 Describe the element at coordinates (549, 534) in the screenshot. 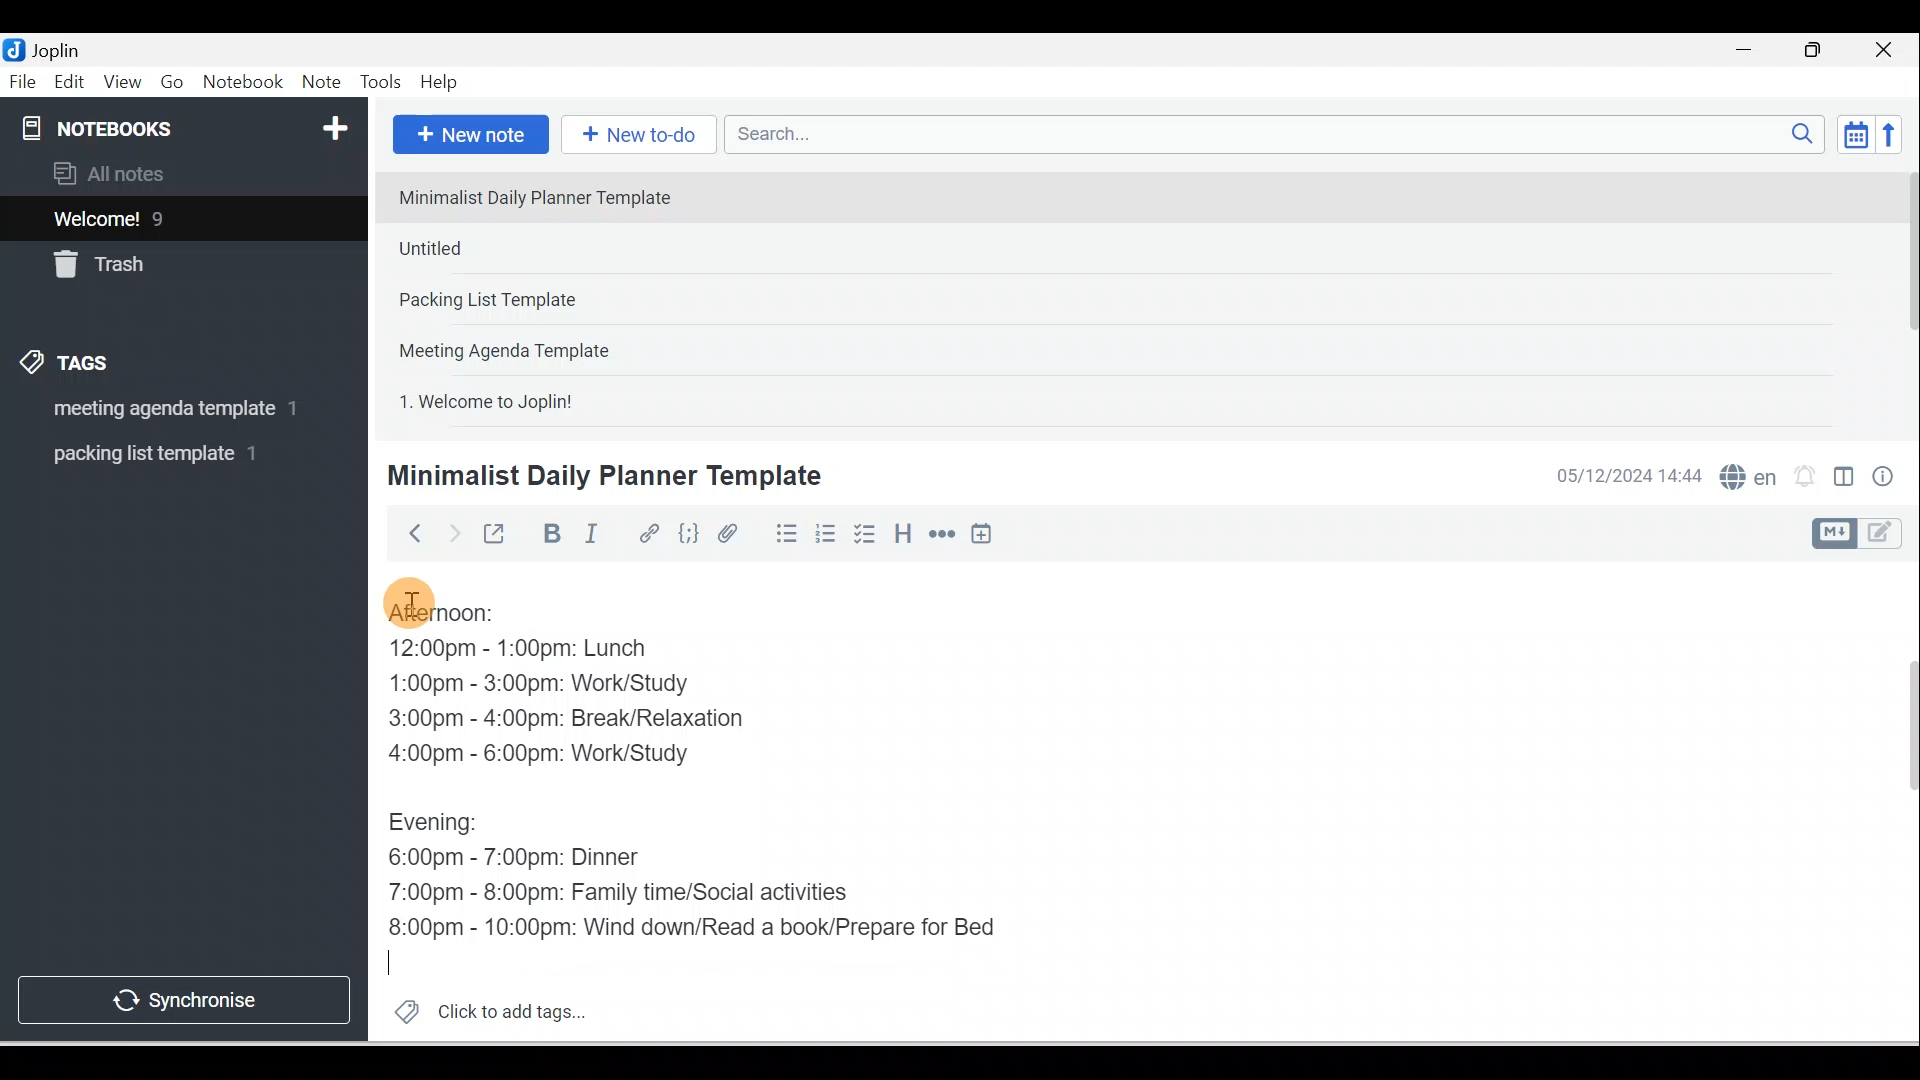

I see `Bold` at that location.